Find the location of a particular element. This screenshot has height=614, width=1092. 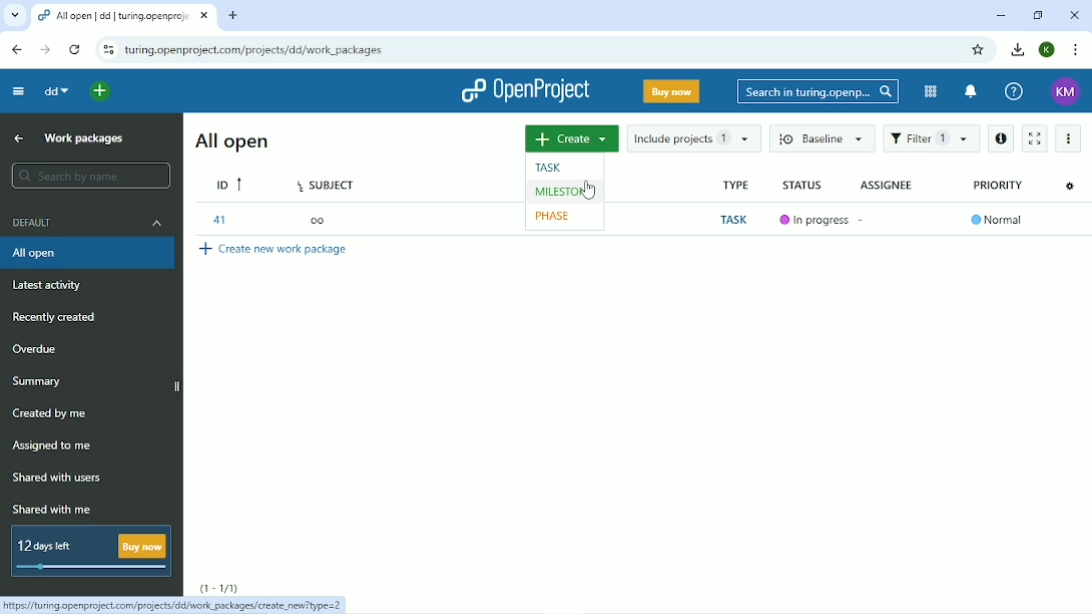

Overdue is located at coordinates (37, 350).